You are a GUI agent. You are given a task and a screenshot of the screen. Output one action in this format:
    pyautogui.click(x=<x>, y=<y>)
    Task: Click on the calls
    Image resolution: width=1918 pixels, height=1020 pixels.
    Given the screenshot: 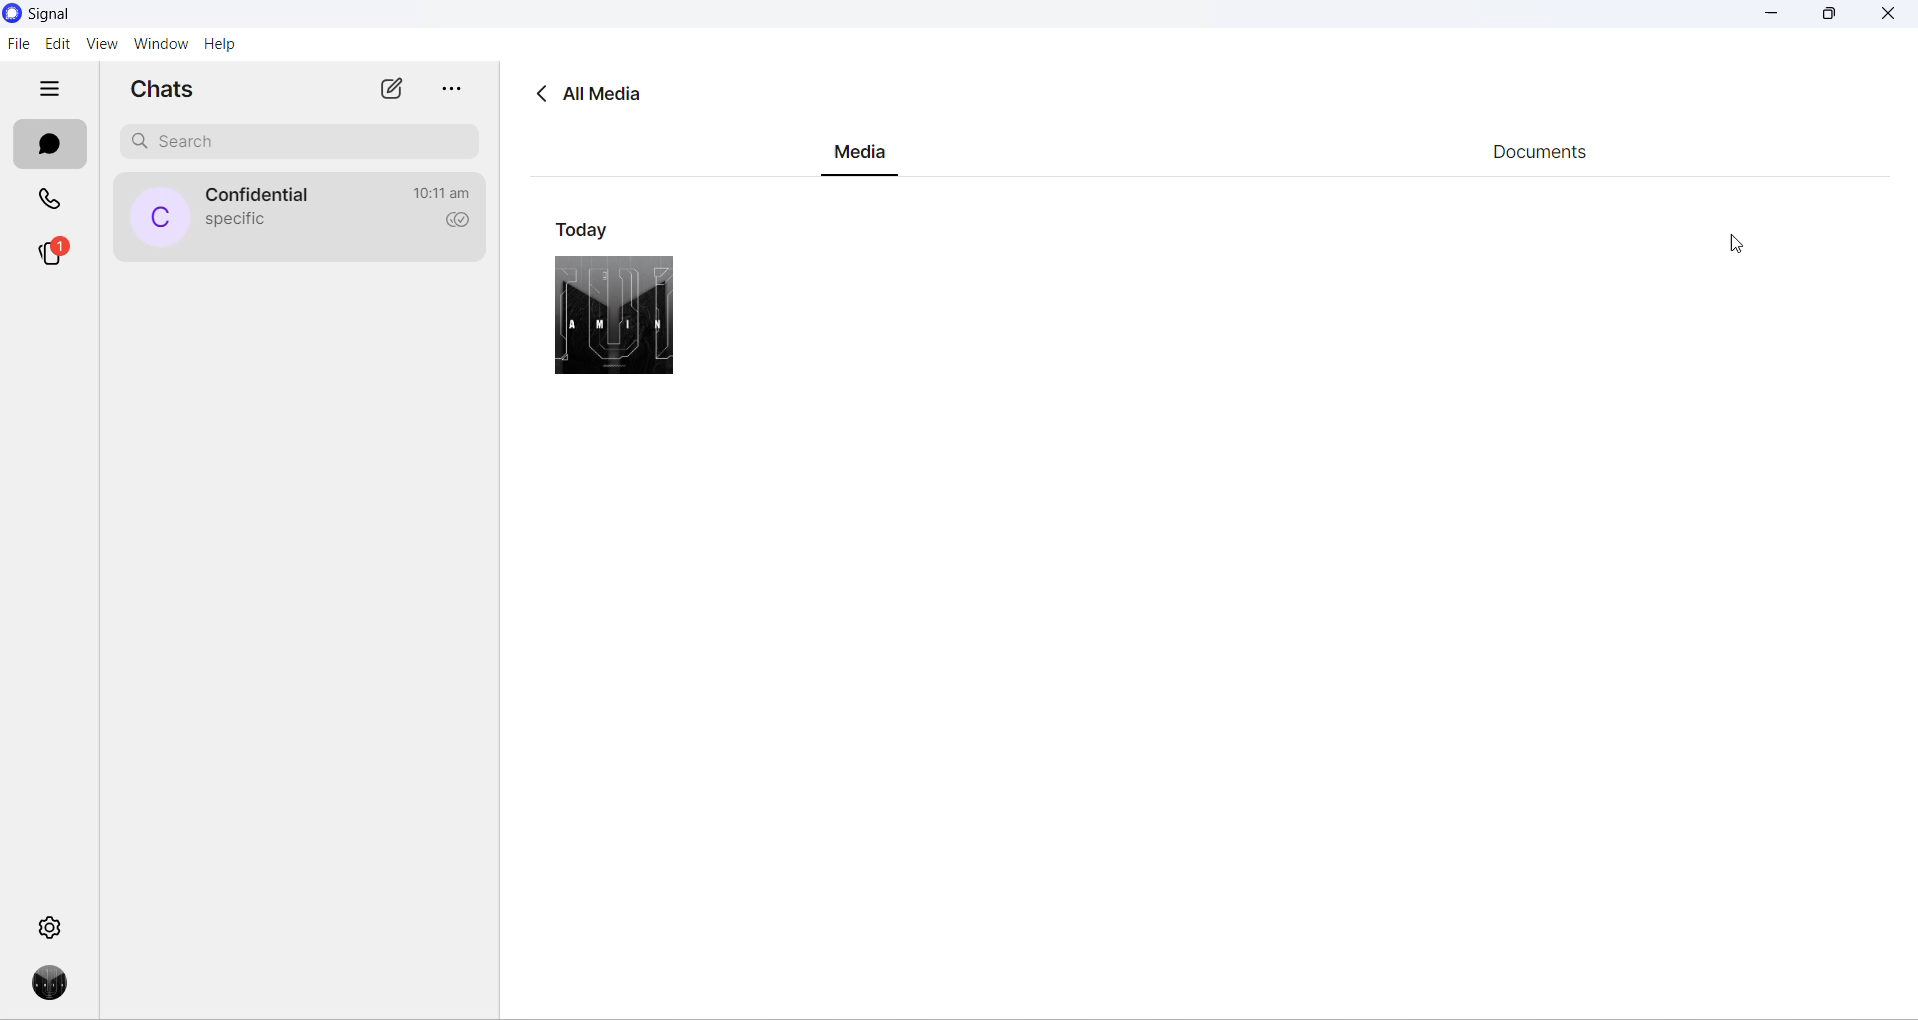 What is the action you would take?
    pyautogui.click(x=50, y=197)
    